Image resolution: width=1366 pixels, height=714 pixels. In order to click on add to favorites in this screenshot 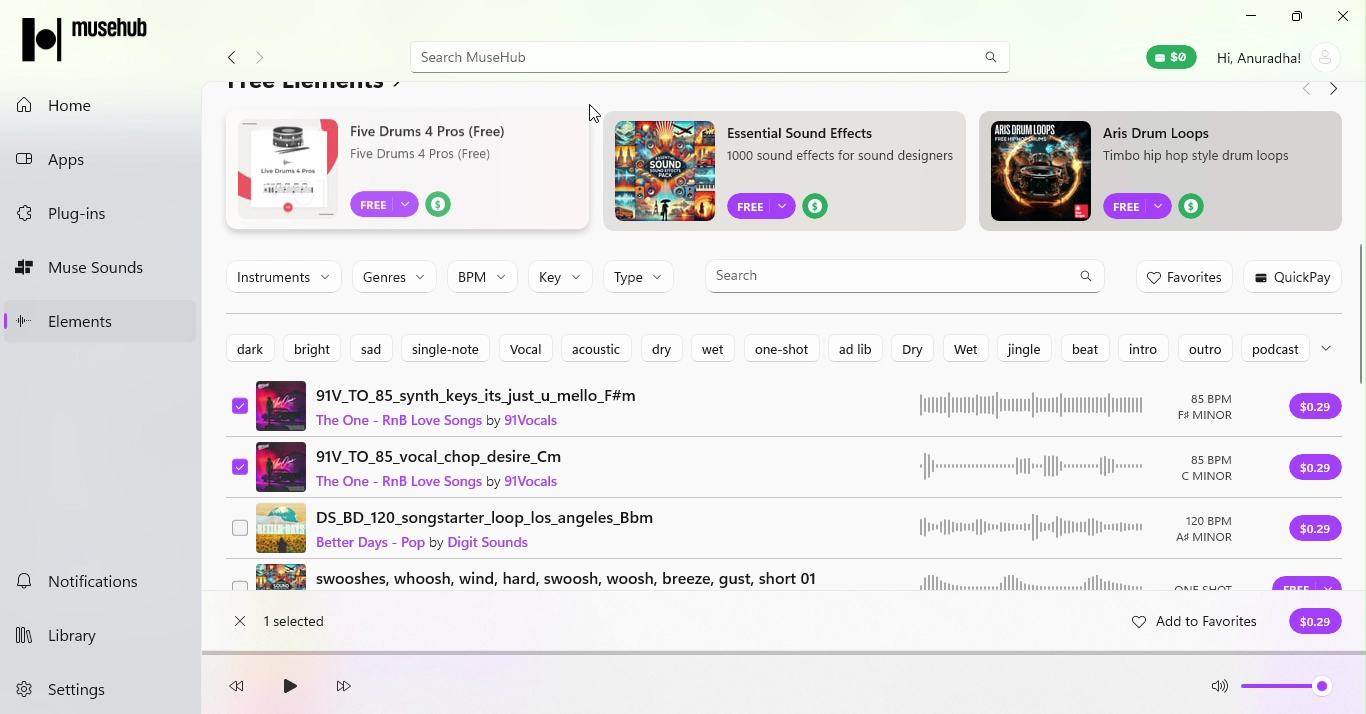, I will do `click(1186, 625)`.